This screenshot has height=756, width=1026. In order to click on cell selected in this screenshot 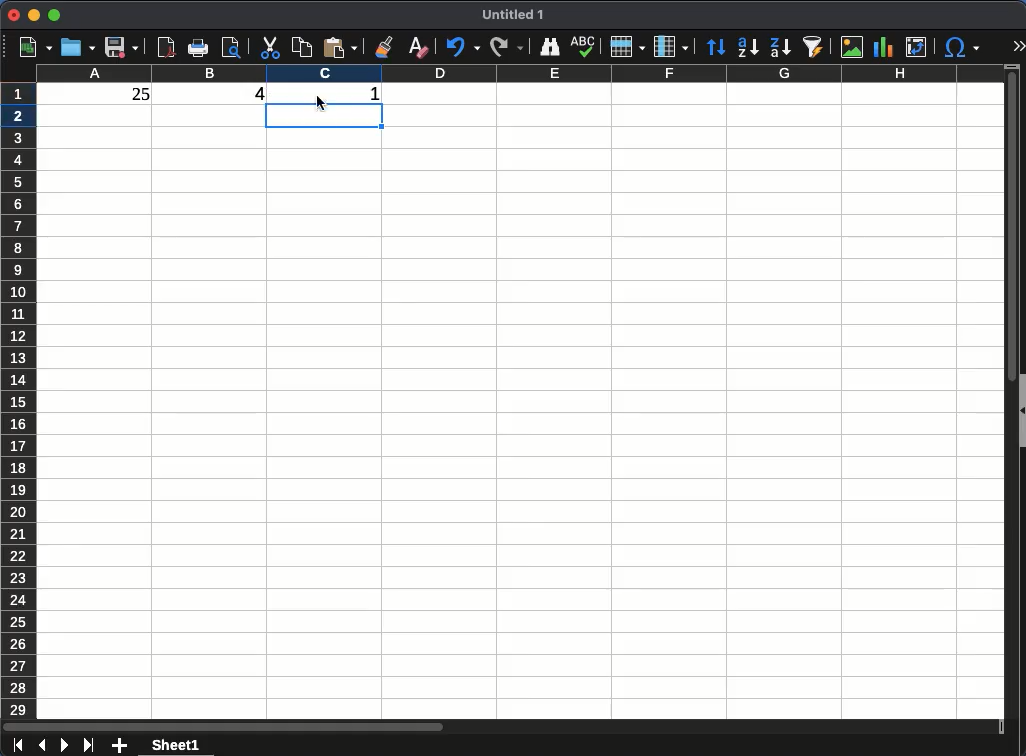, I will do `click(326, 124)`.